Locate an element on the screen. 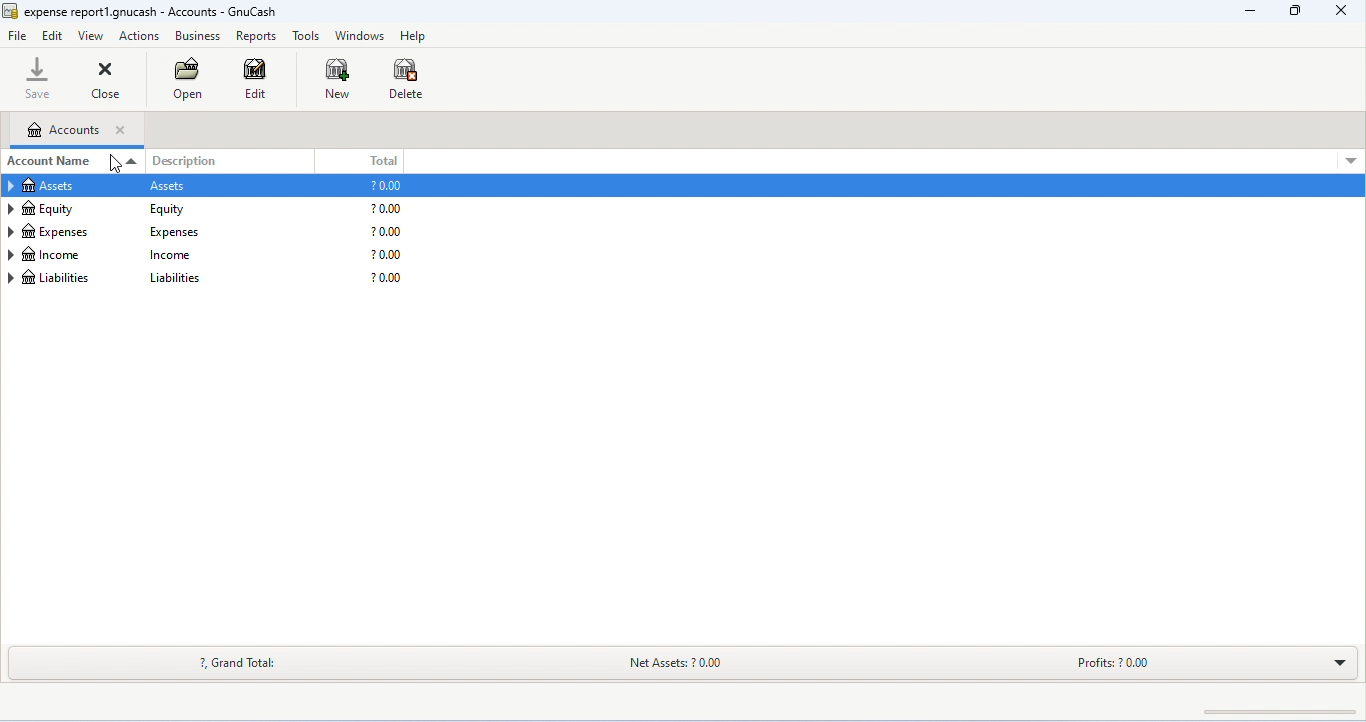 This screenshot has width=1366, height=722. liabilities description is located at coordinates (178, 279).